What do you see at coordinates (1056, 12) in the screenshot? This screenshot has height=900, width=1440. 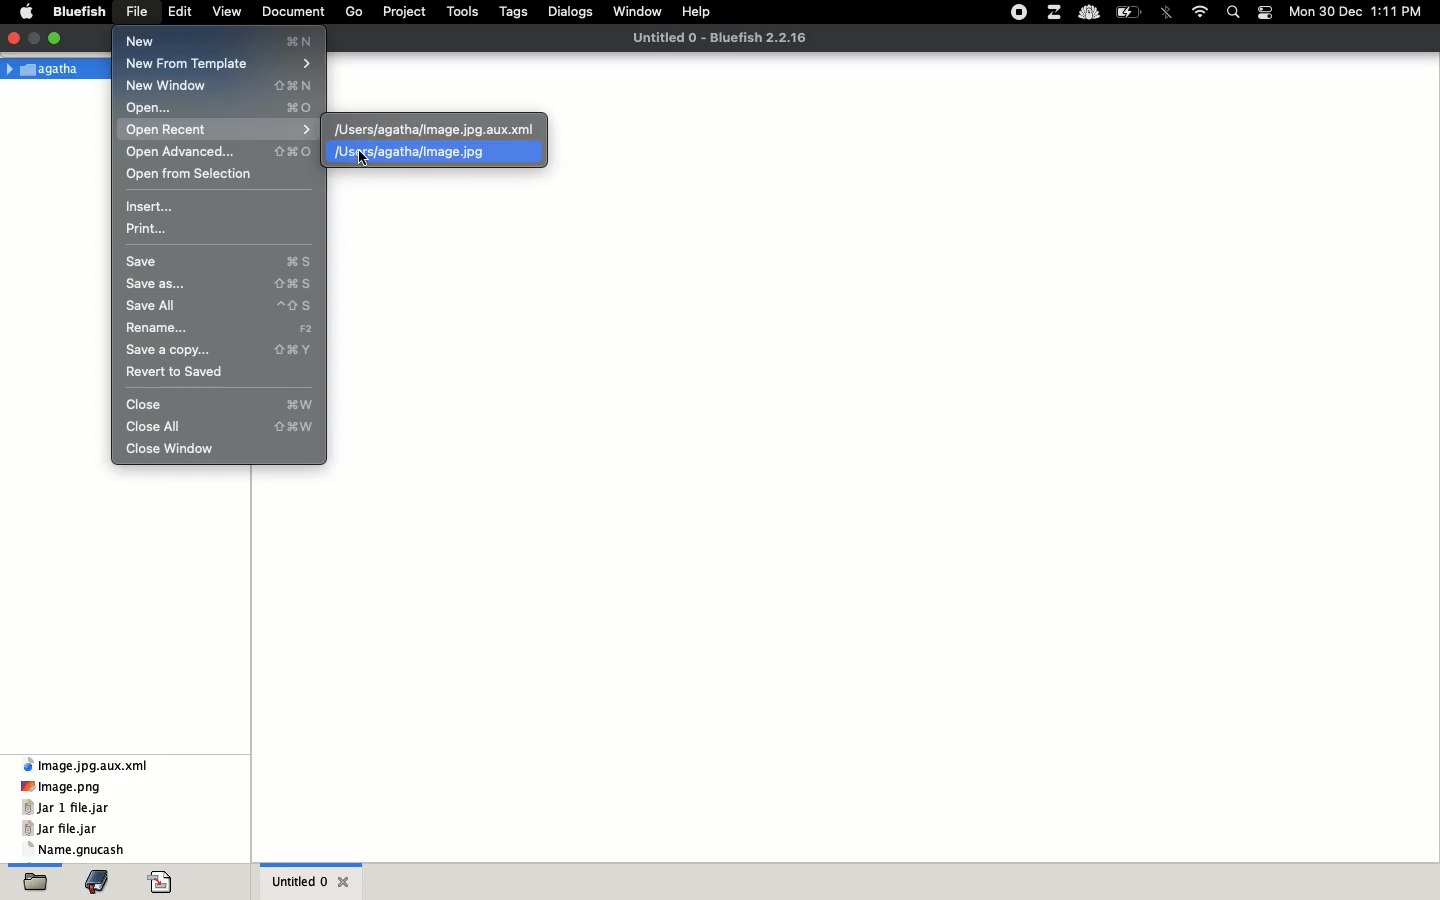 I see `zulip` at bounding box center [1056, 12].